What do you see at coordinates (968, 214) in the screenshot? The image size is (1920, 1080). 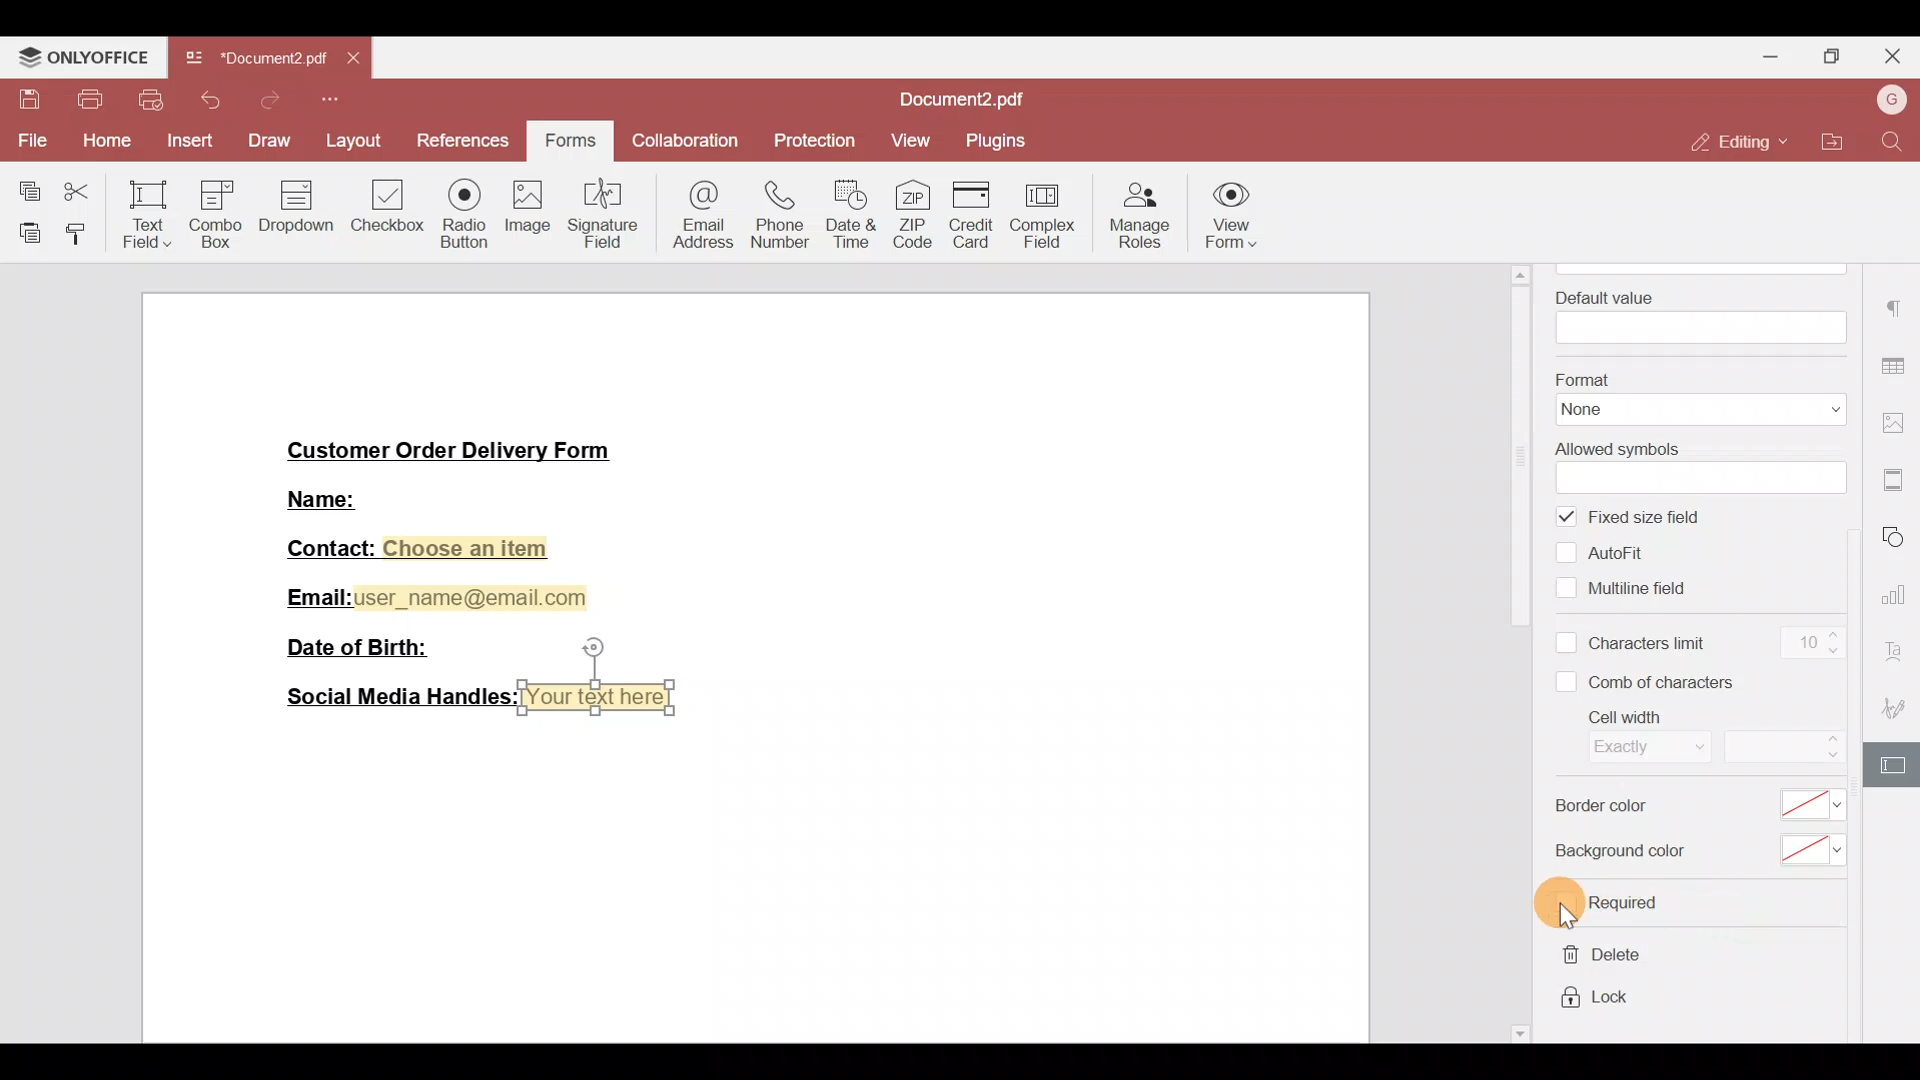 I see `Credit card` at bounding box center [968, 214].